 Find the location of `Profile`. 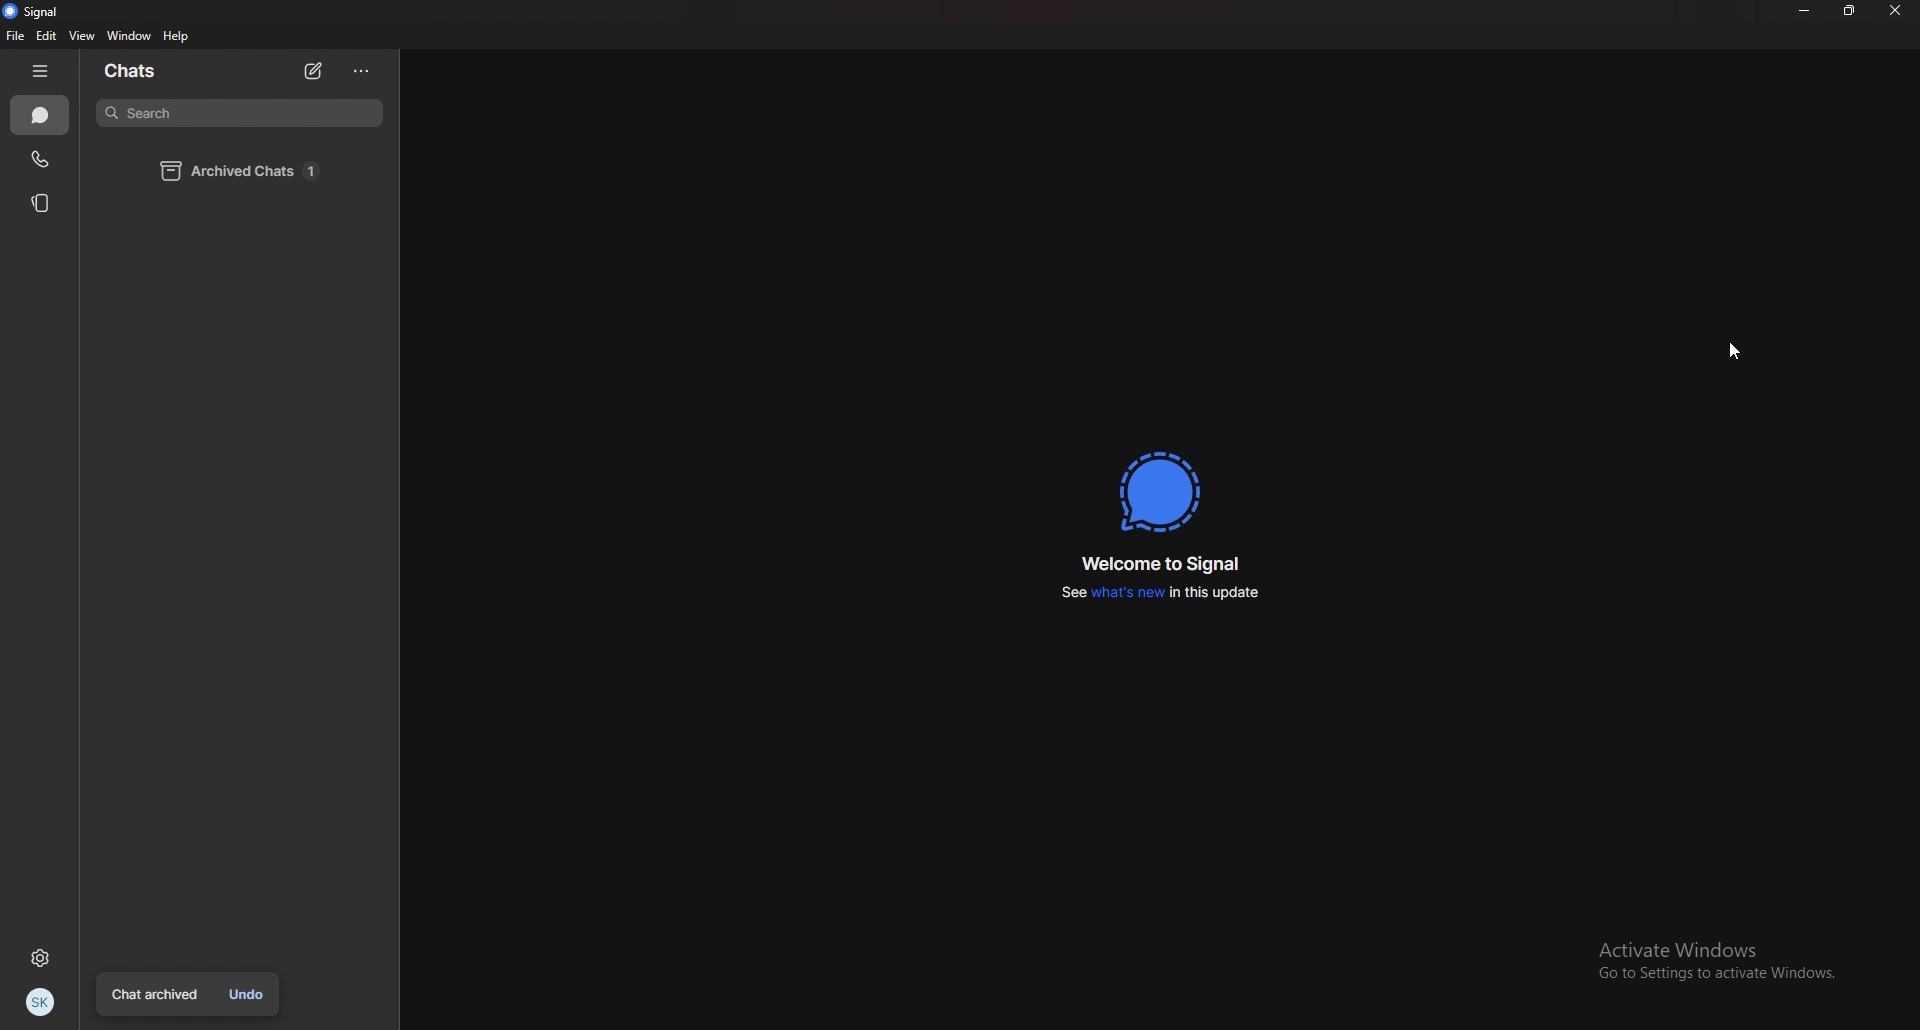

Profile is located at coordinates (42, 1002).